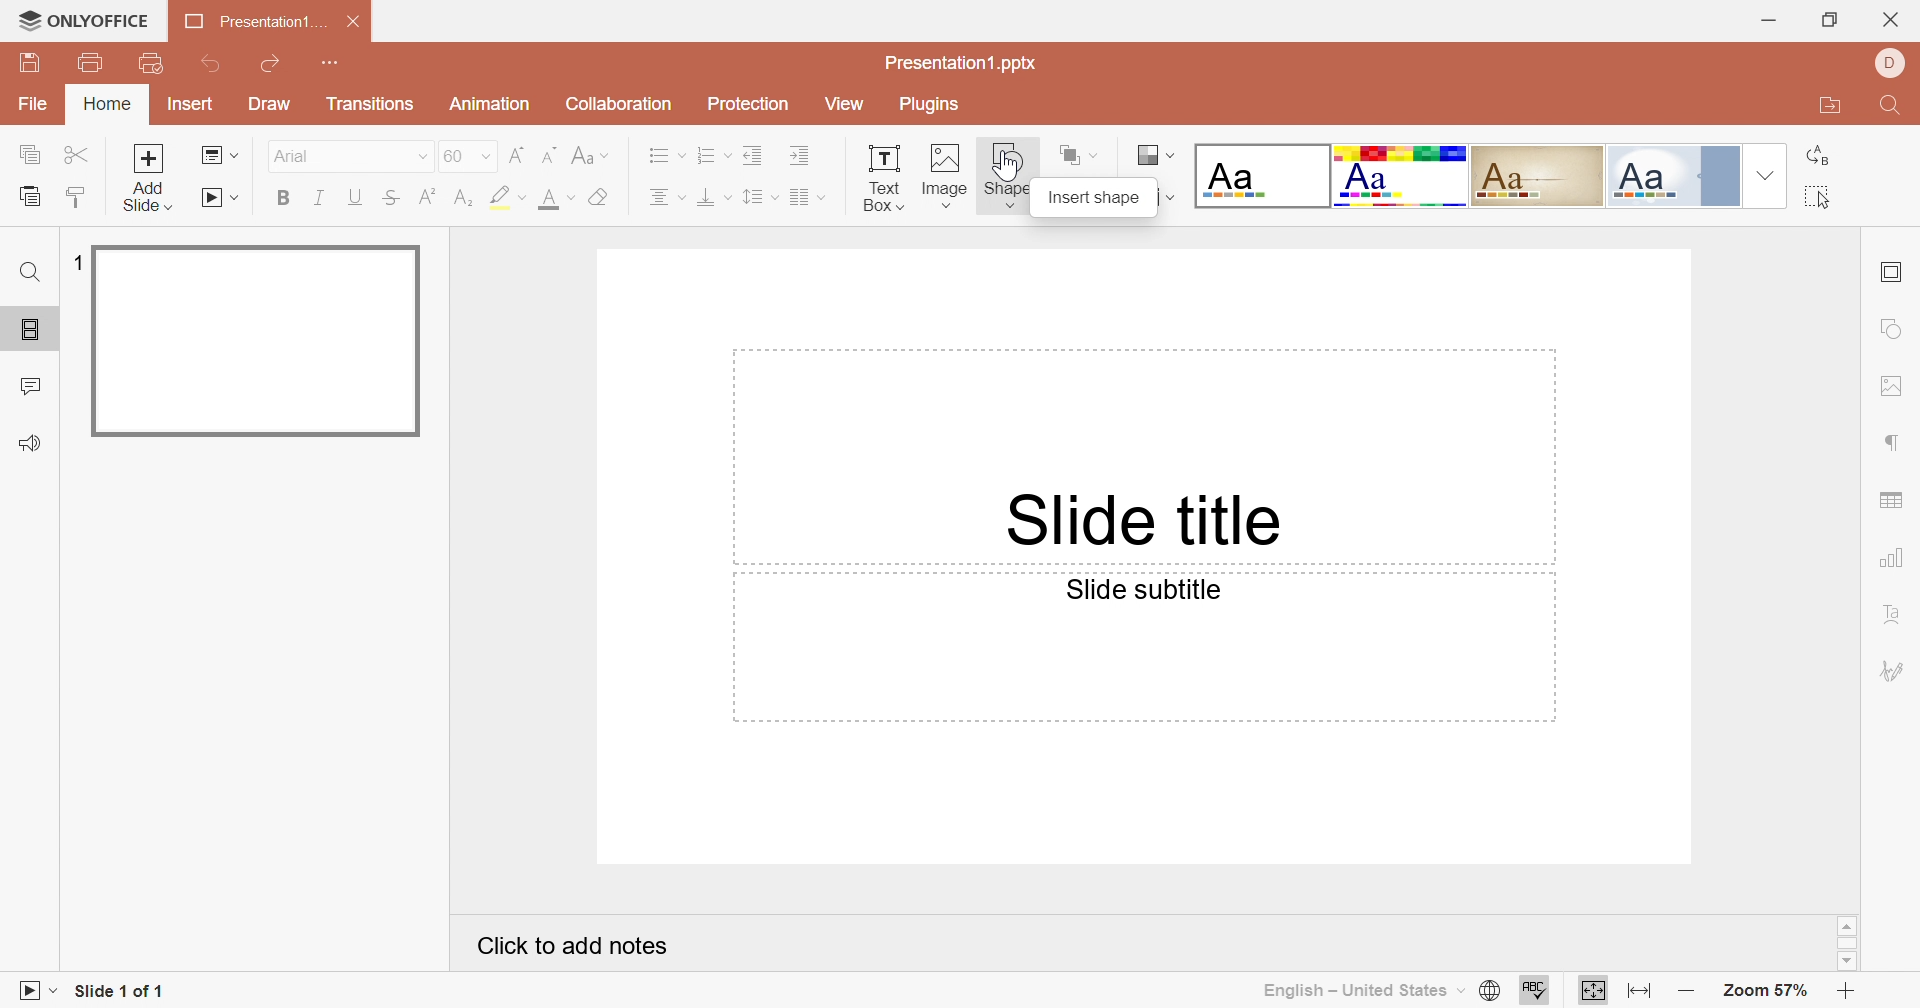  Describe the element at coordinates (745, 109) in the screenshot. I see `Protection` at that location.